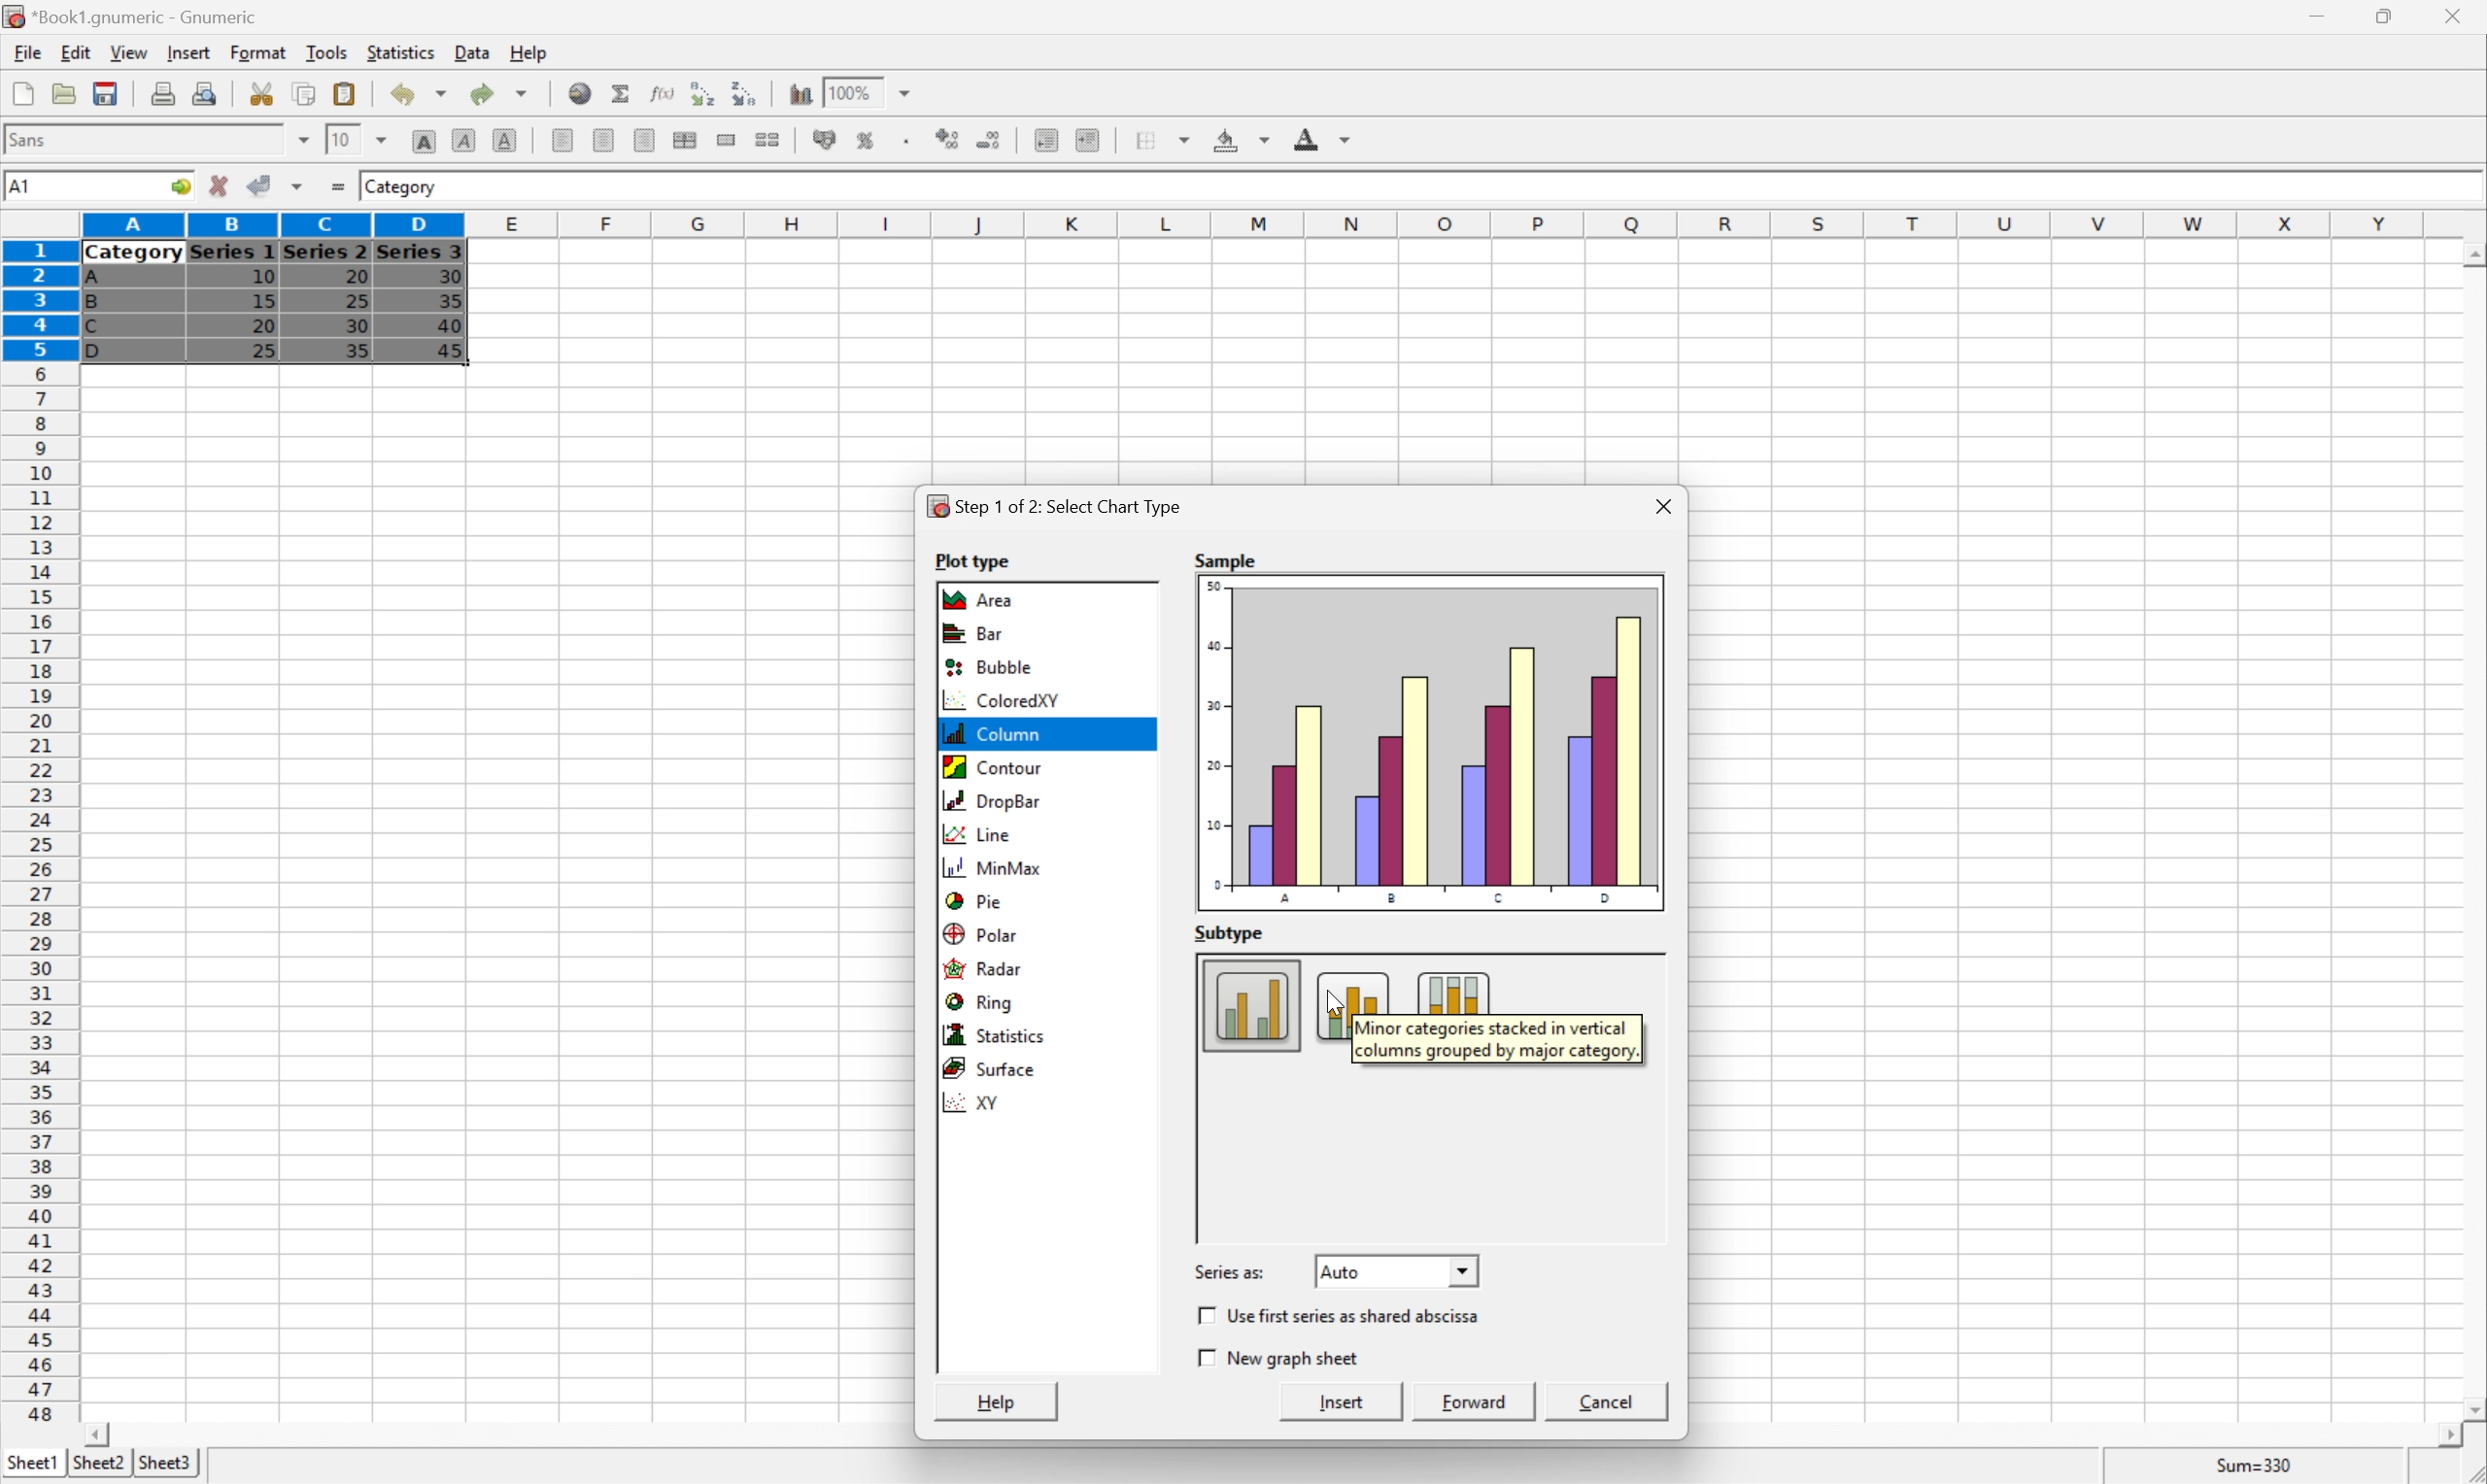 Image resolution: width=2487 pixels, height=1484 pixels. What do you see at coordinates (2471, 1412) in the screenshot?
I see `Scroll Down` at bounding box center [2471, 1412].